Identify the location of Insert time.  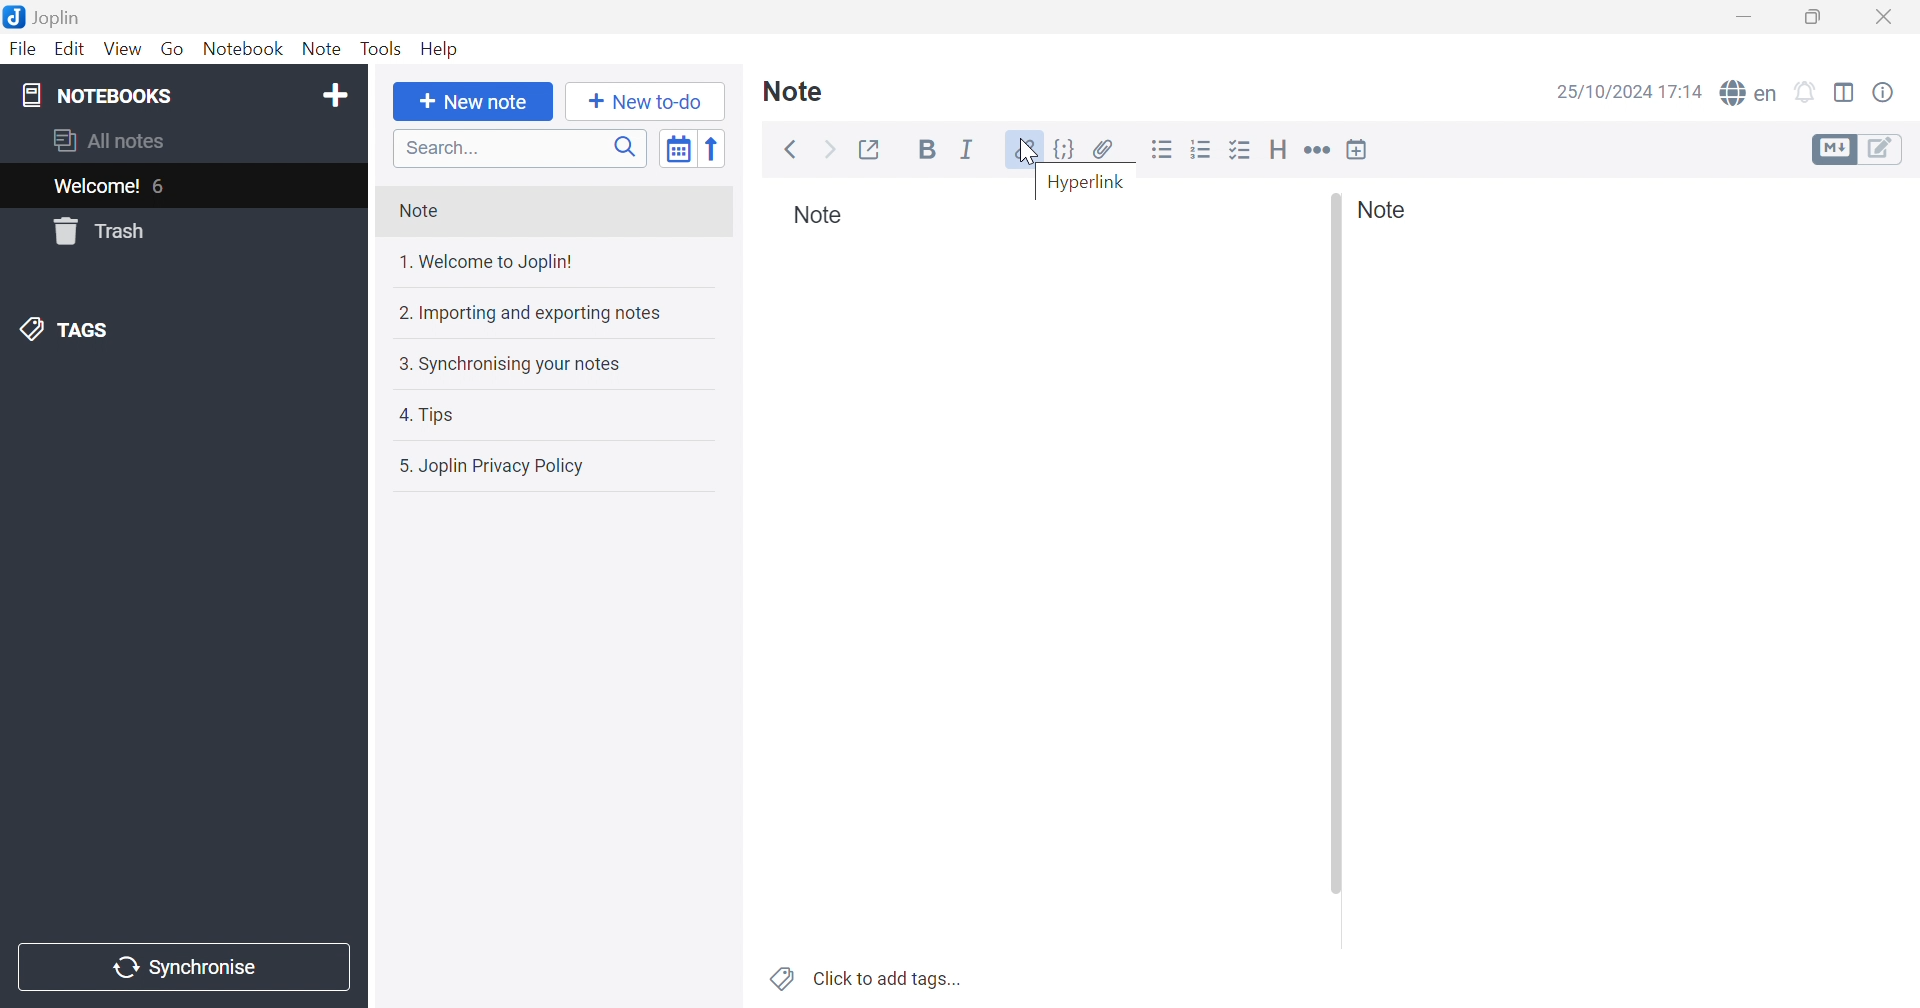
(1357, 149).